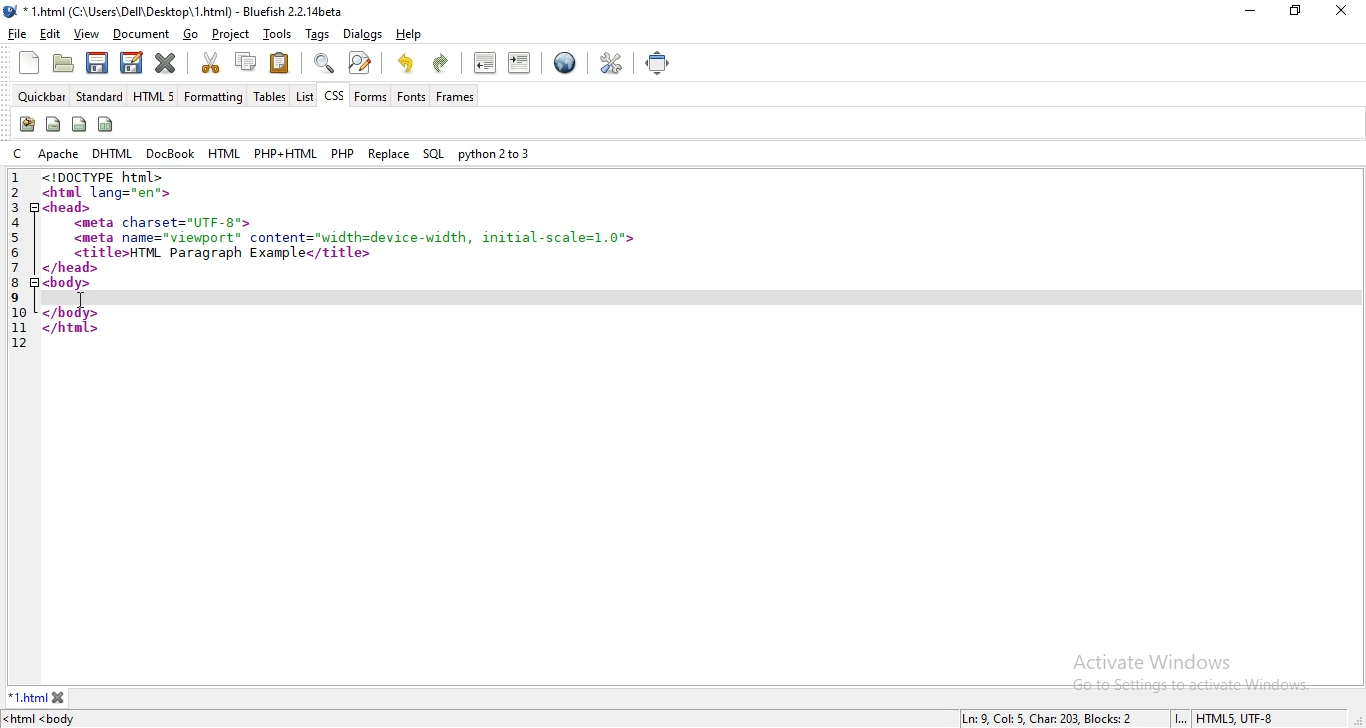 Image resolution: width=1366 pixels, height=728 pixels. What do you see at coordinates (343, 151) in the screenshot?
I see `php` at bounding box center [343, 151].